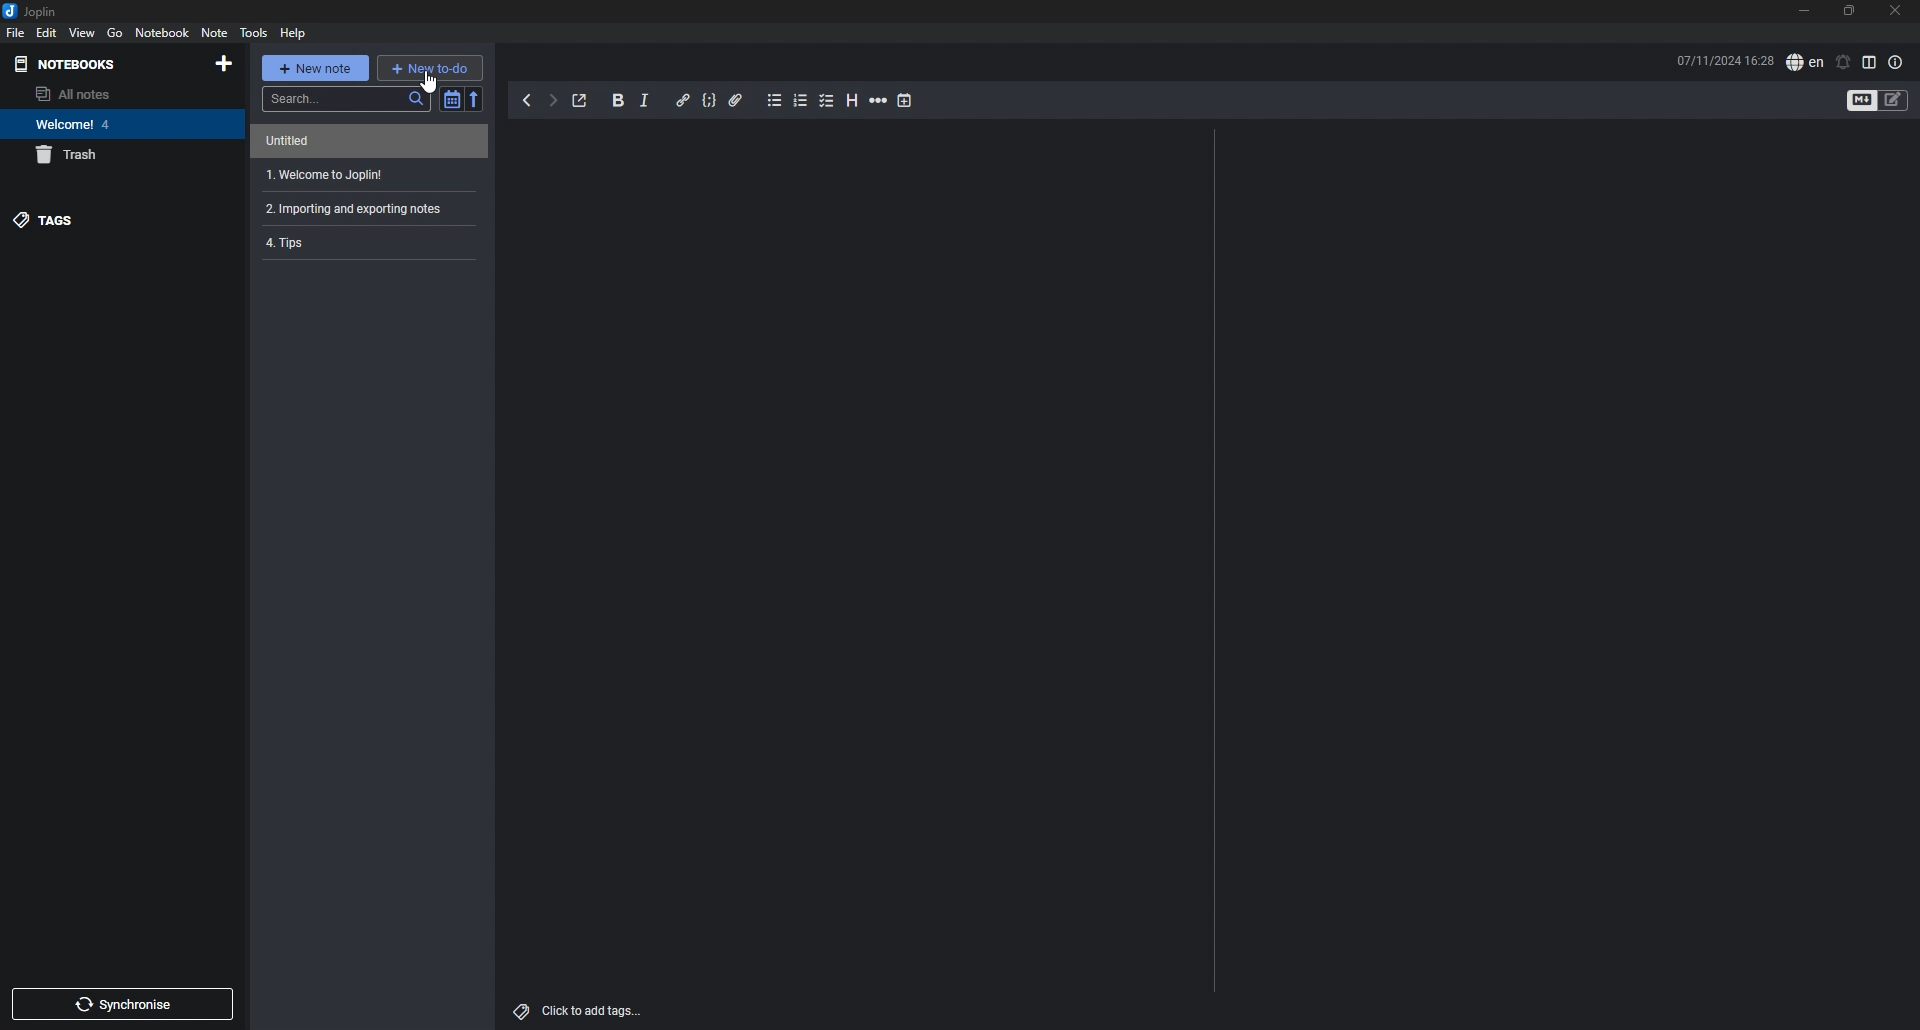 Image resolution: width=1920 pixels, height=1030 pixels. Describe the element at coordinates (475, 99) in the screenshot. I see `reverse sort order` at that location.